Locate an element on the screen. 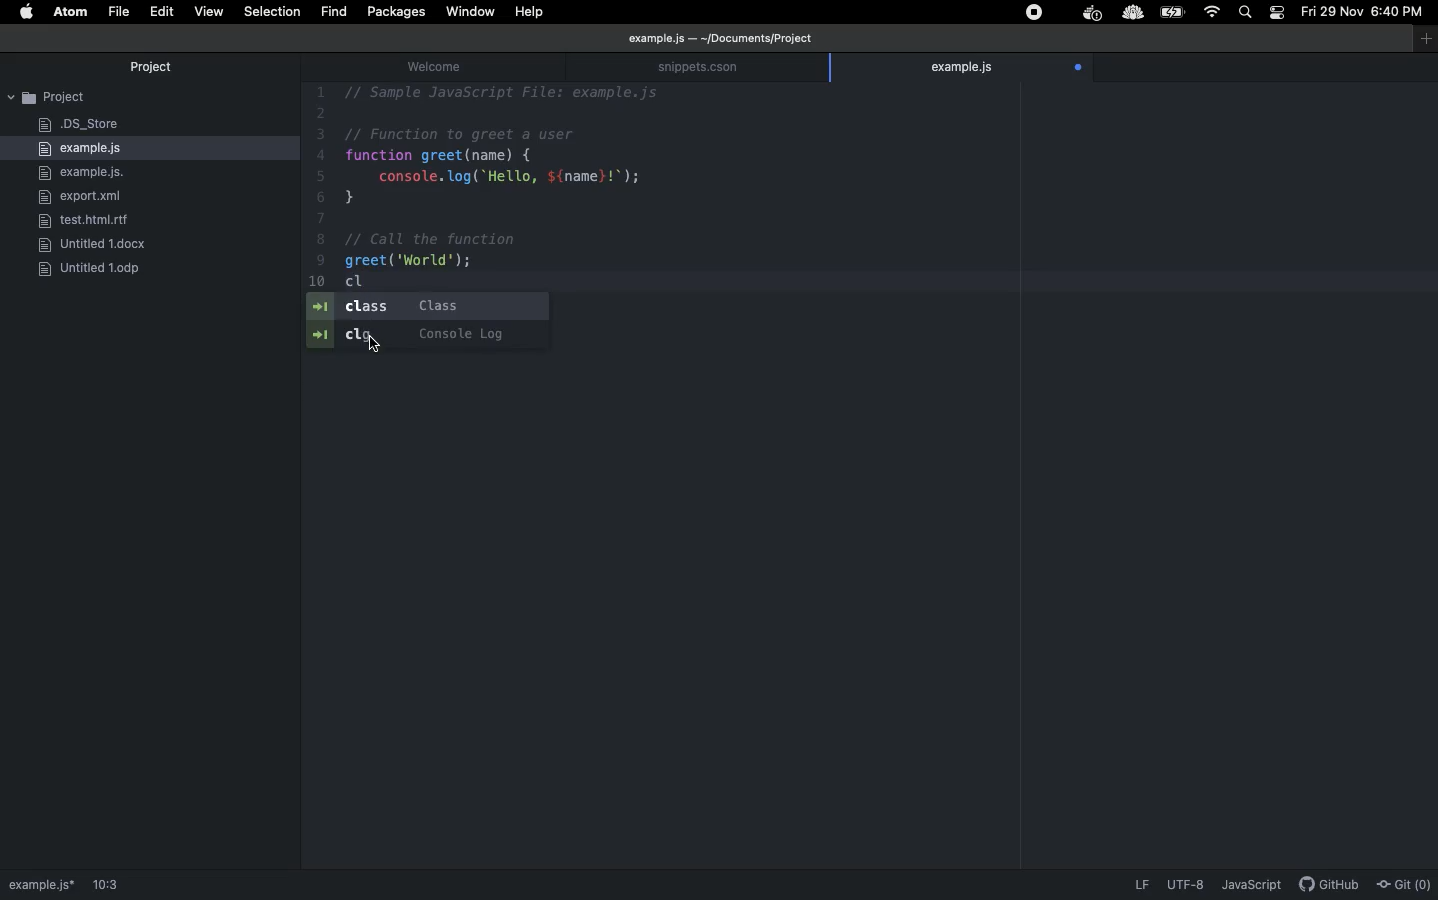 The width and height of the screenshot is (1438, 900). file path is located at coordinates (724, 39).